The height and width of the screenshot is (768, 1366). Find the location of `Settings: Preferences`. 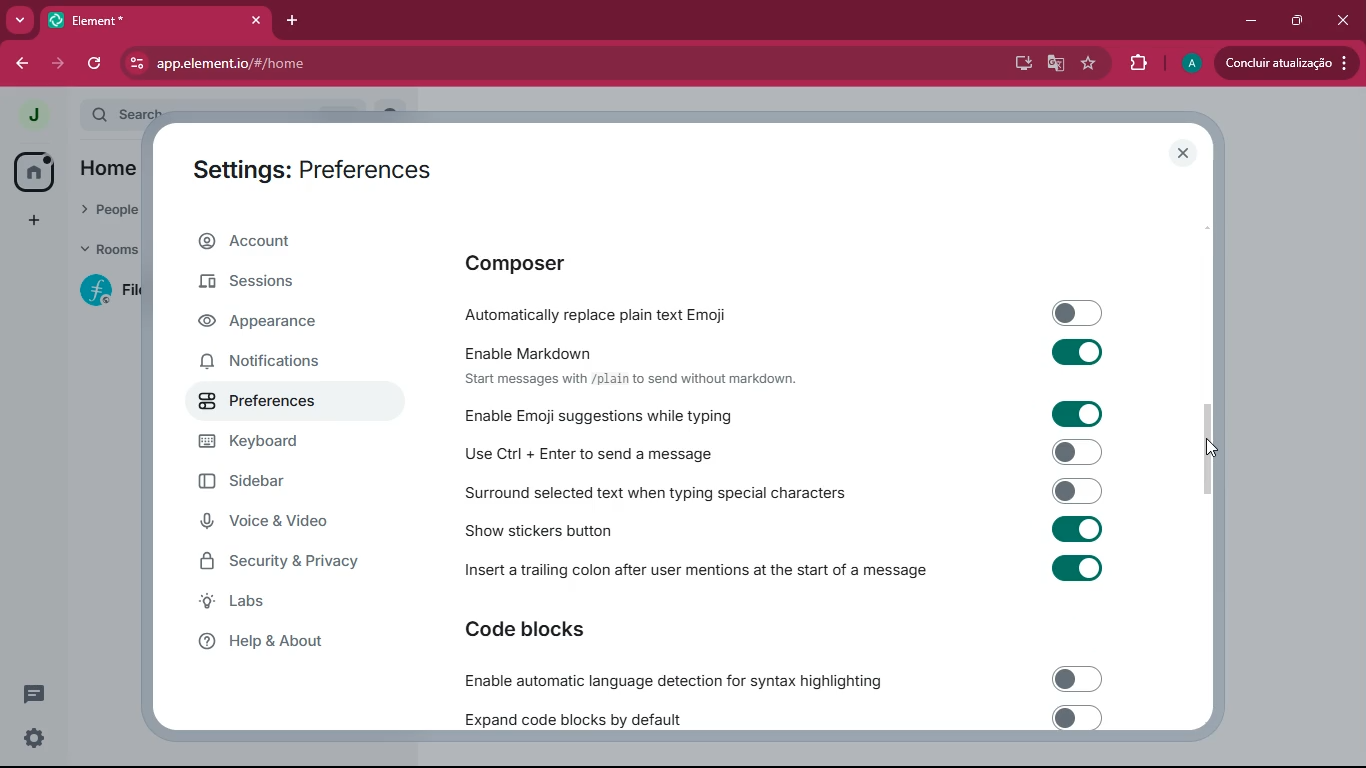

Settings: Preferences is located at coordinates (311, 166).